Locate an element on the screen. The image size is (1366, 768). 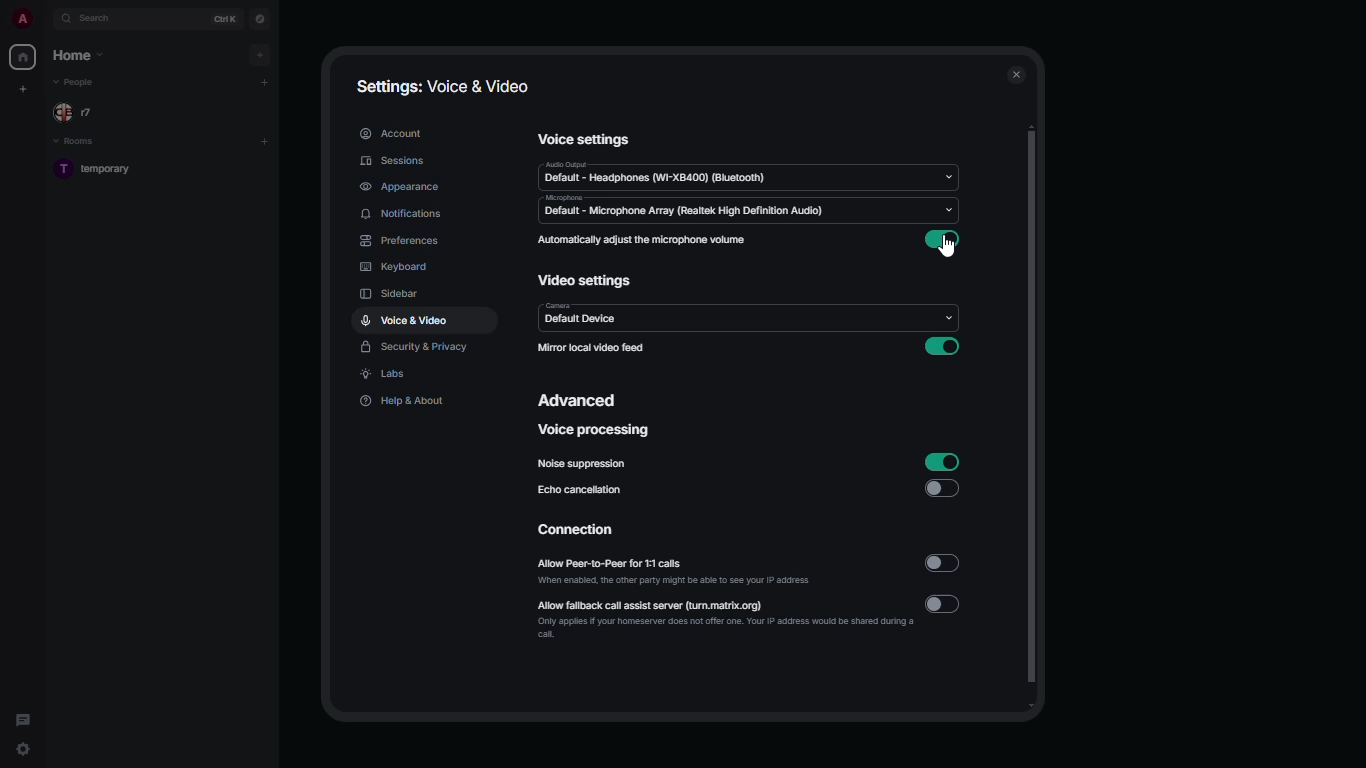
disabled is located at coordinates (947, 488).